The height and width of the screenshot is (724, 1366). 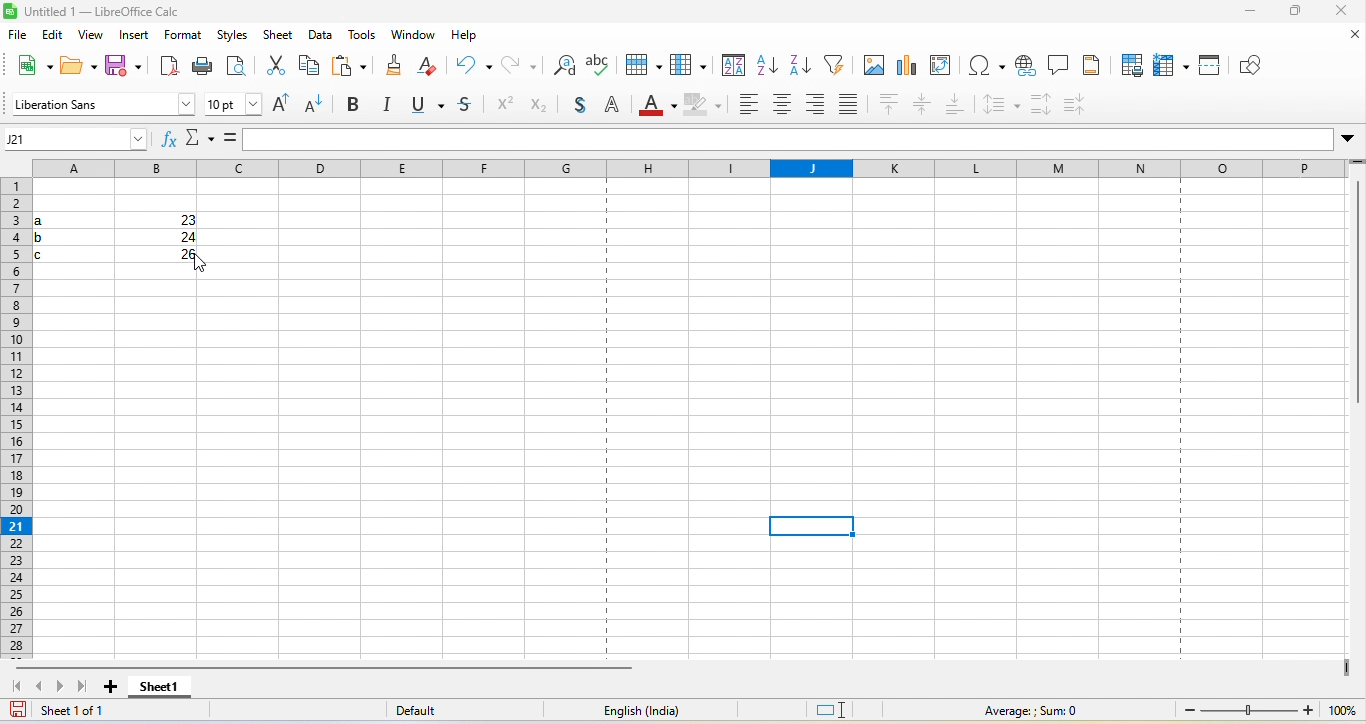 What do you see at coordinates (804, 140) in the screenshot?
I see `formula bar` at bounding box center [804, 140].